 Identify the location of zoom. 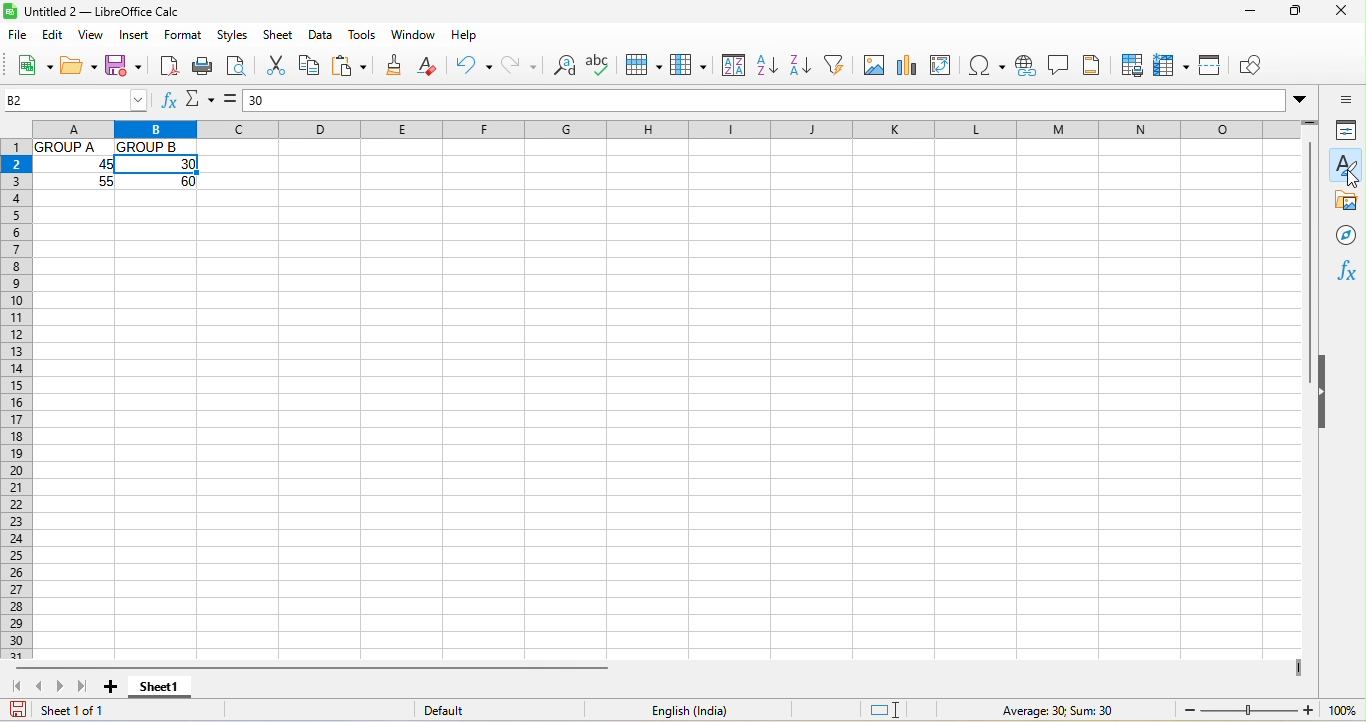
(1245, 709).